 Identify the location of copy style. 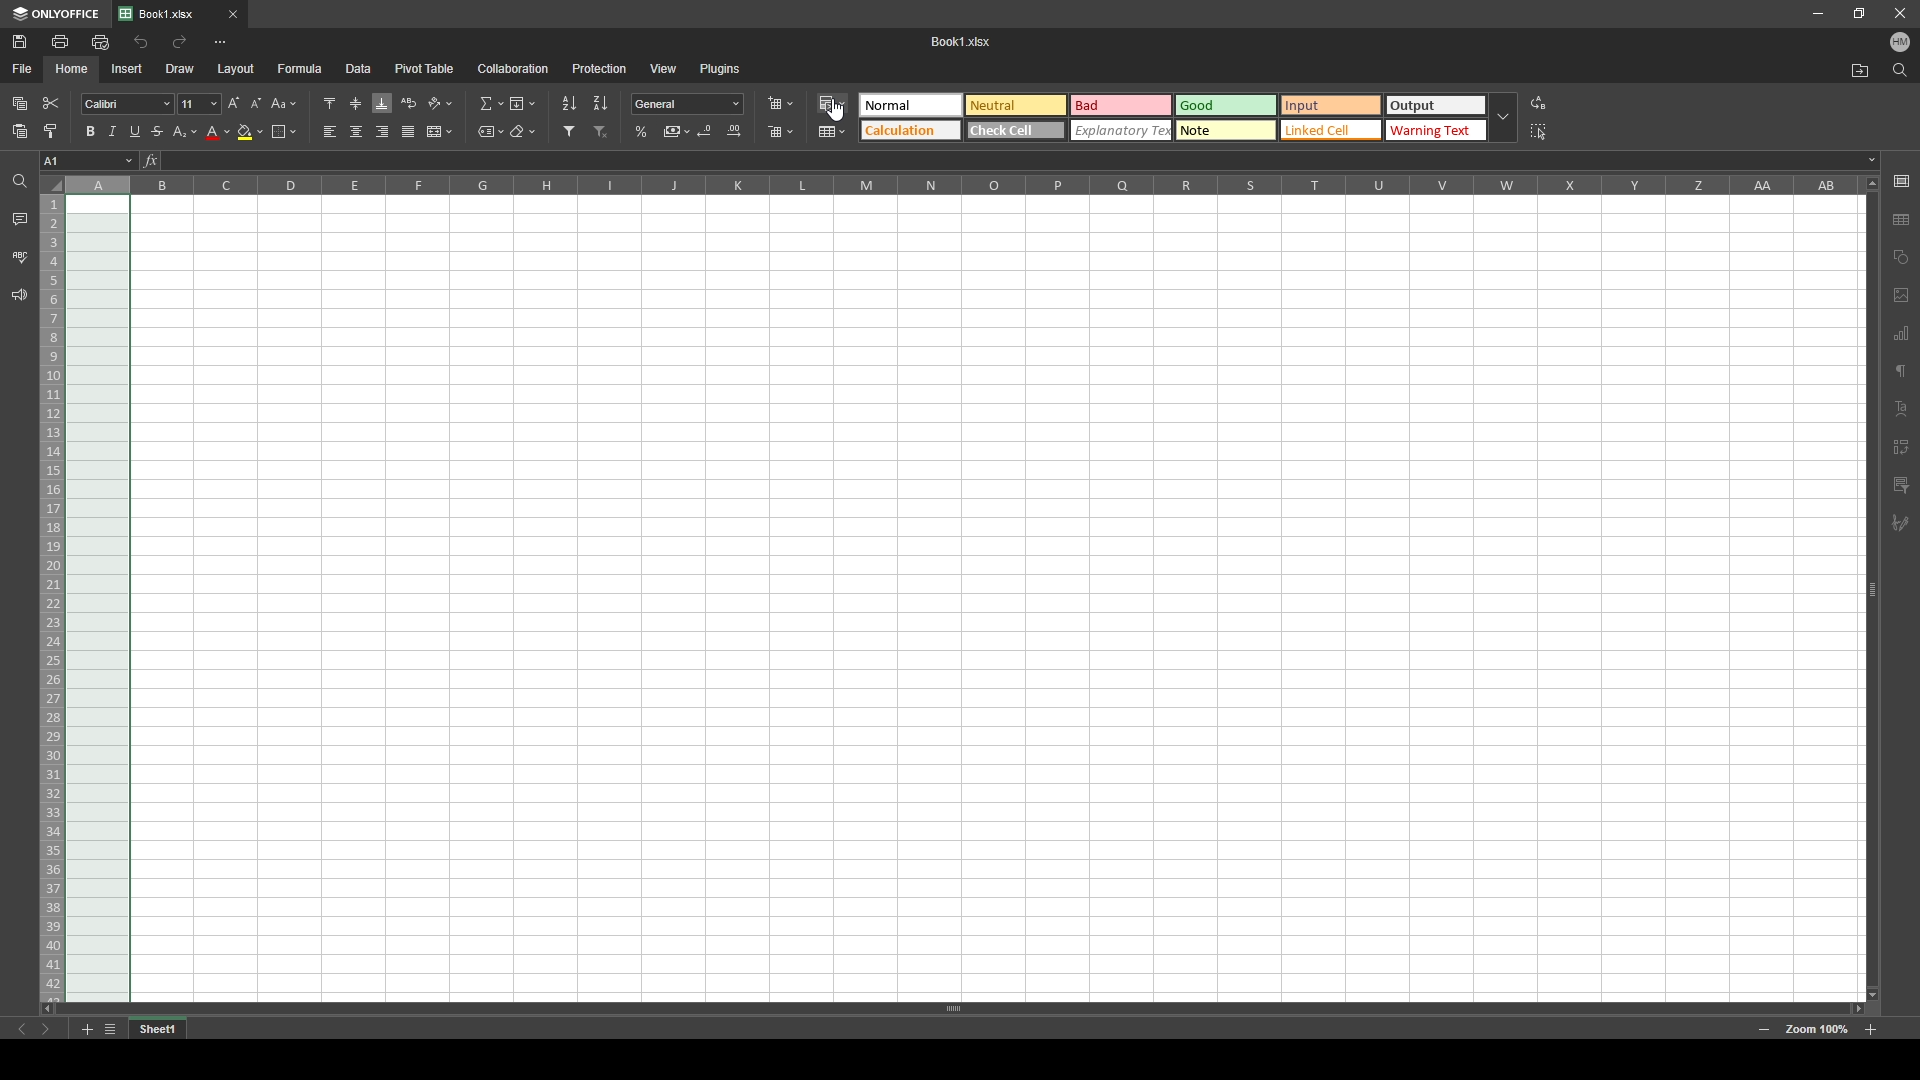
(50, 131).